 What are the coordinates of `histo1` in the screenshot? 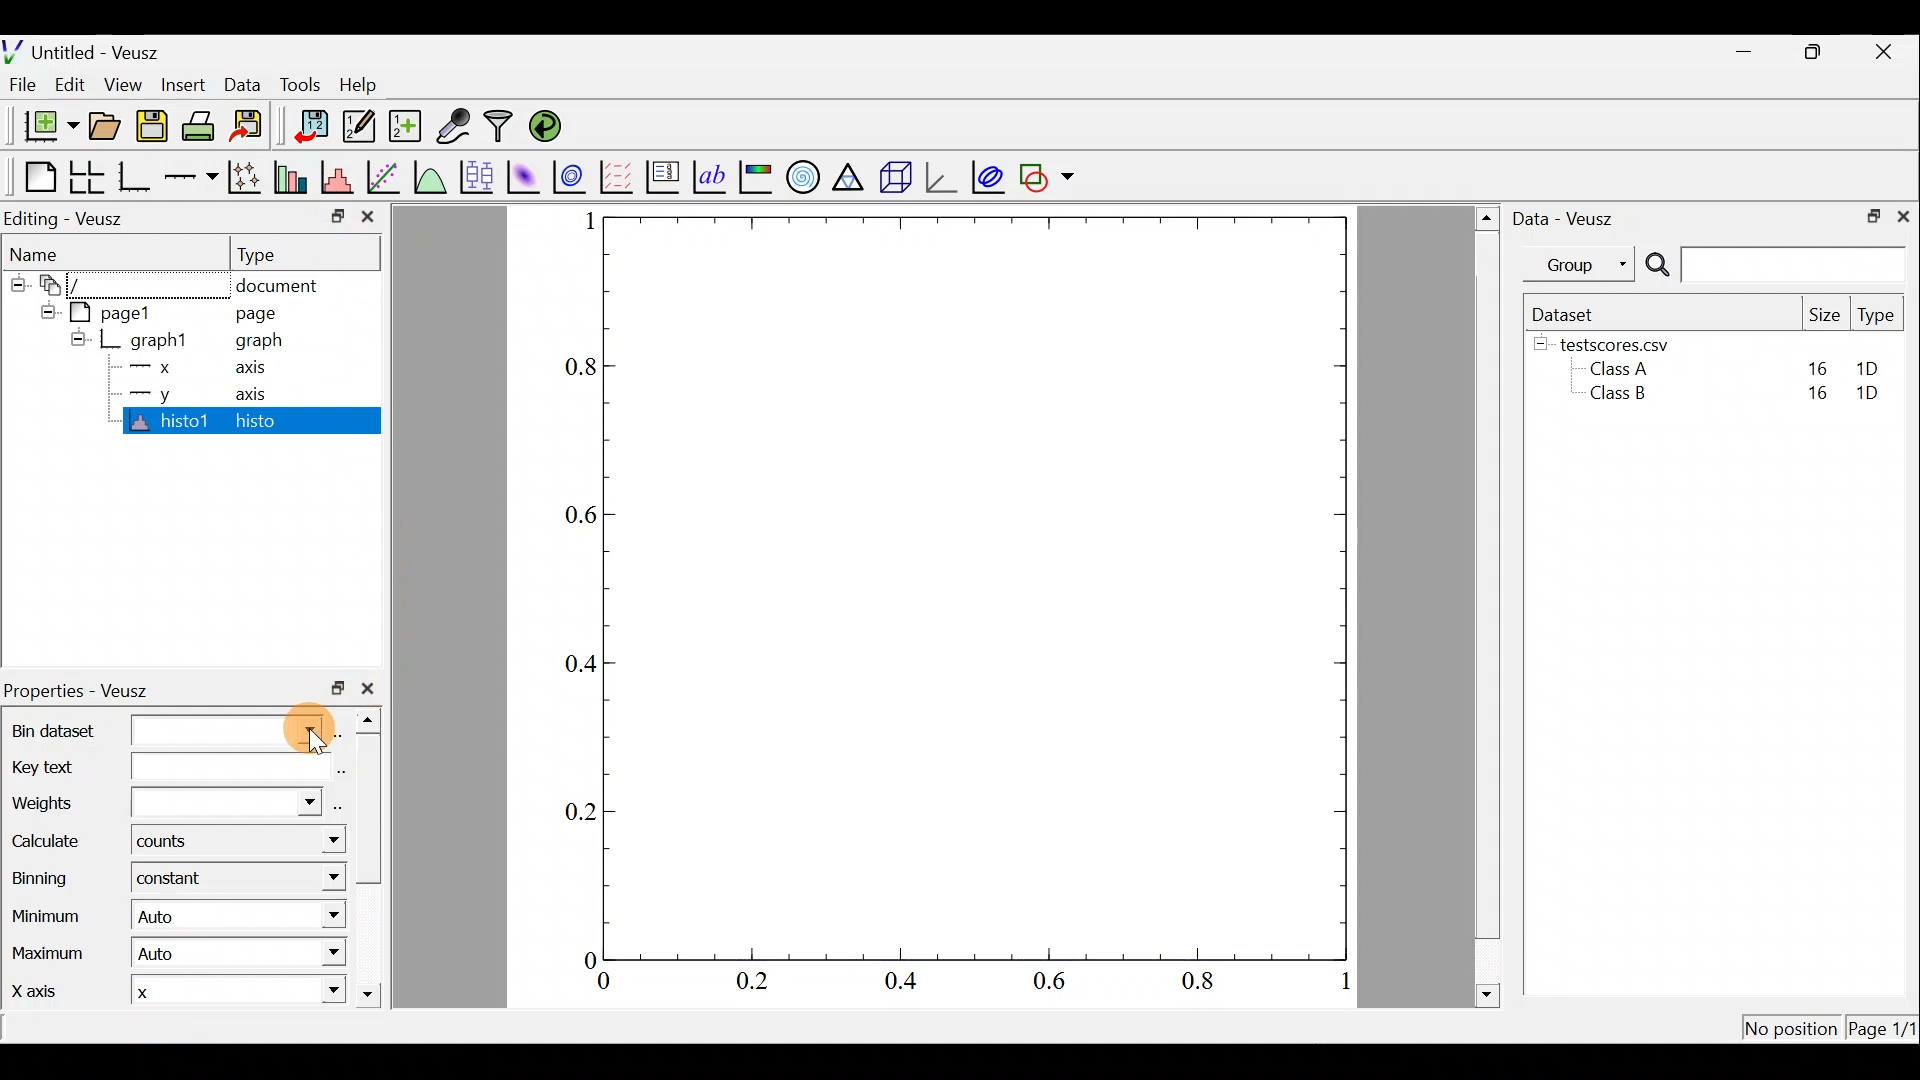 It's located at (171, 422).